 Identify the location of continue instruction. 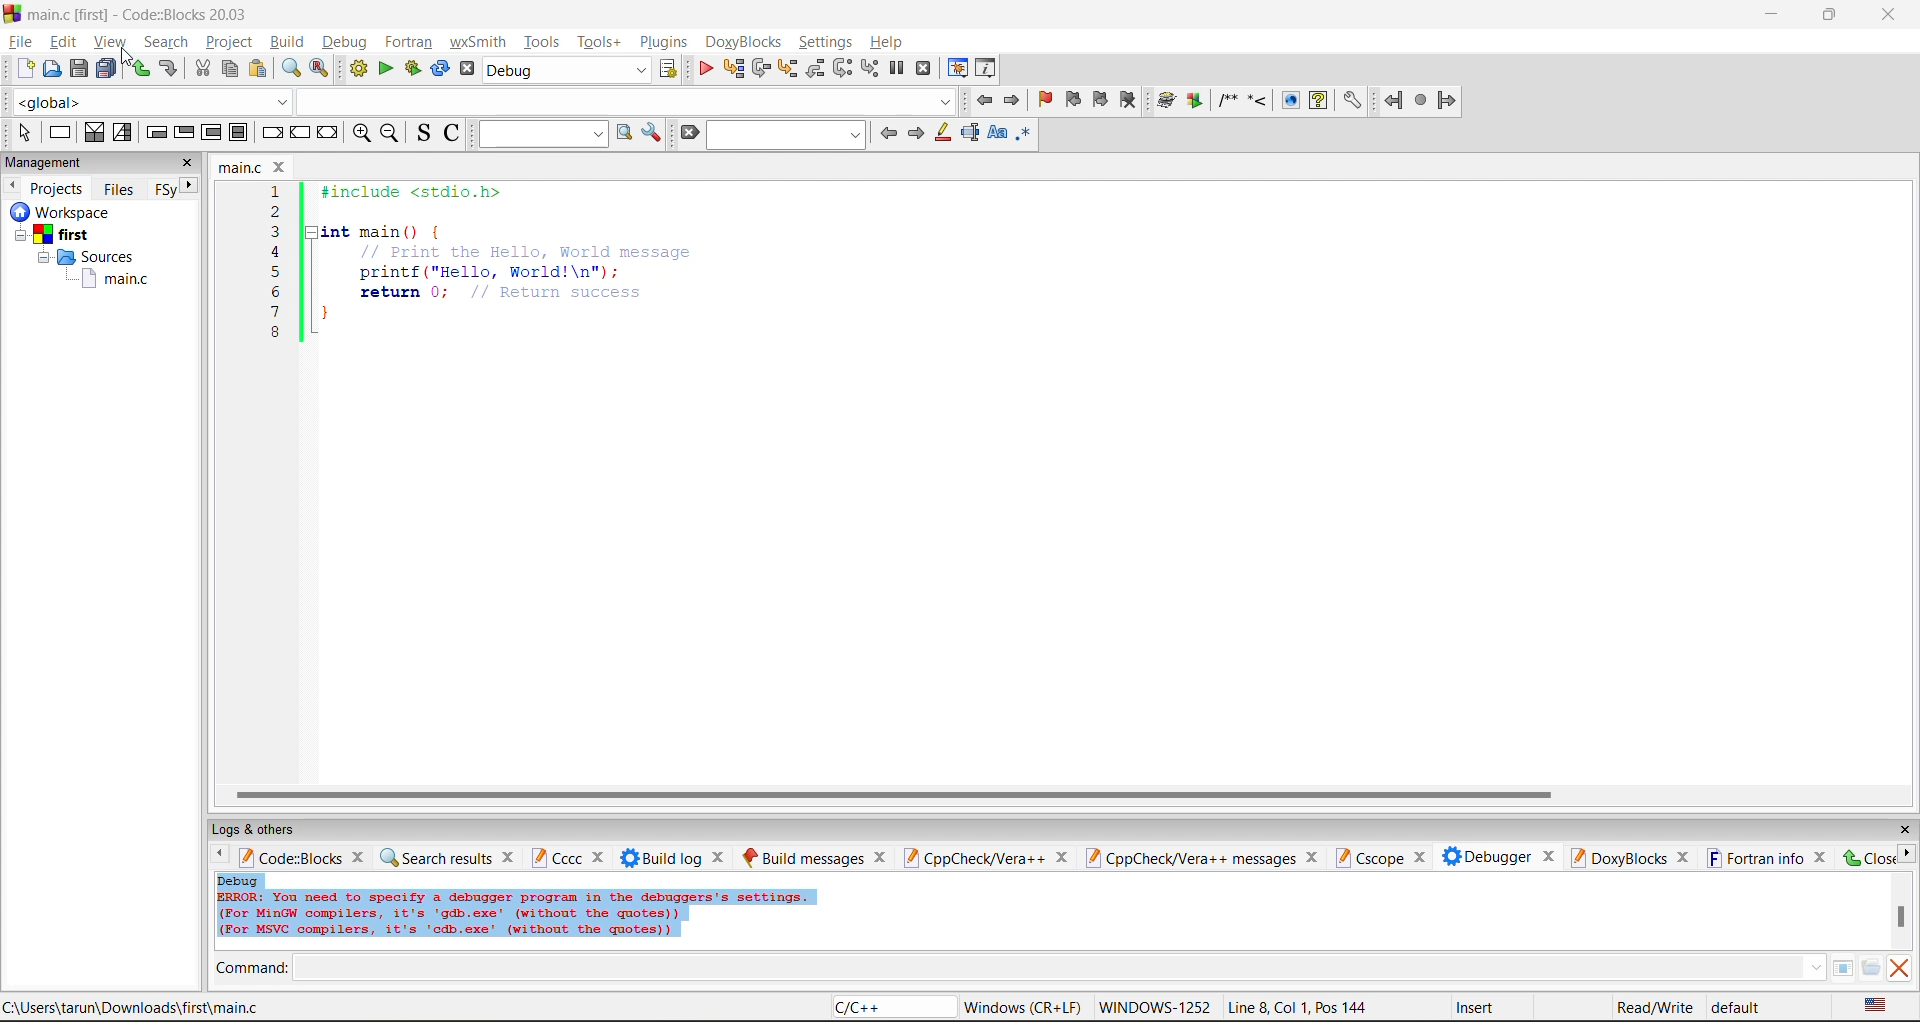
(300, 134).